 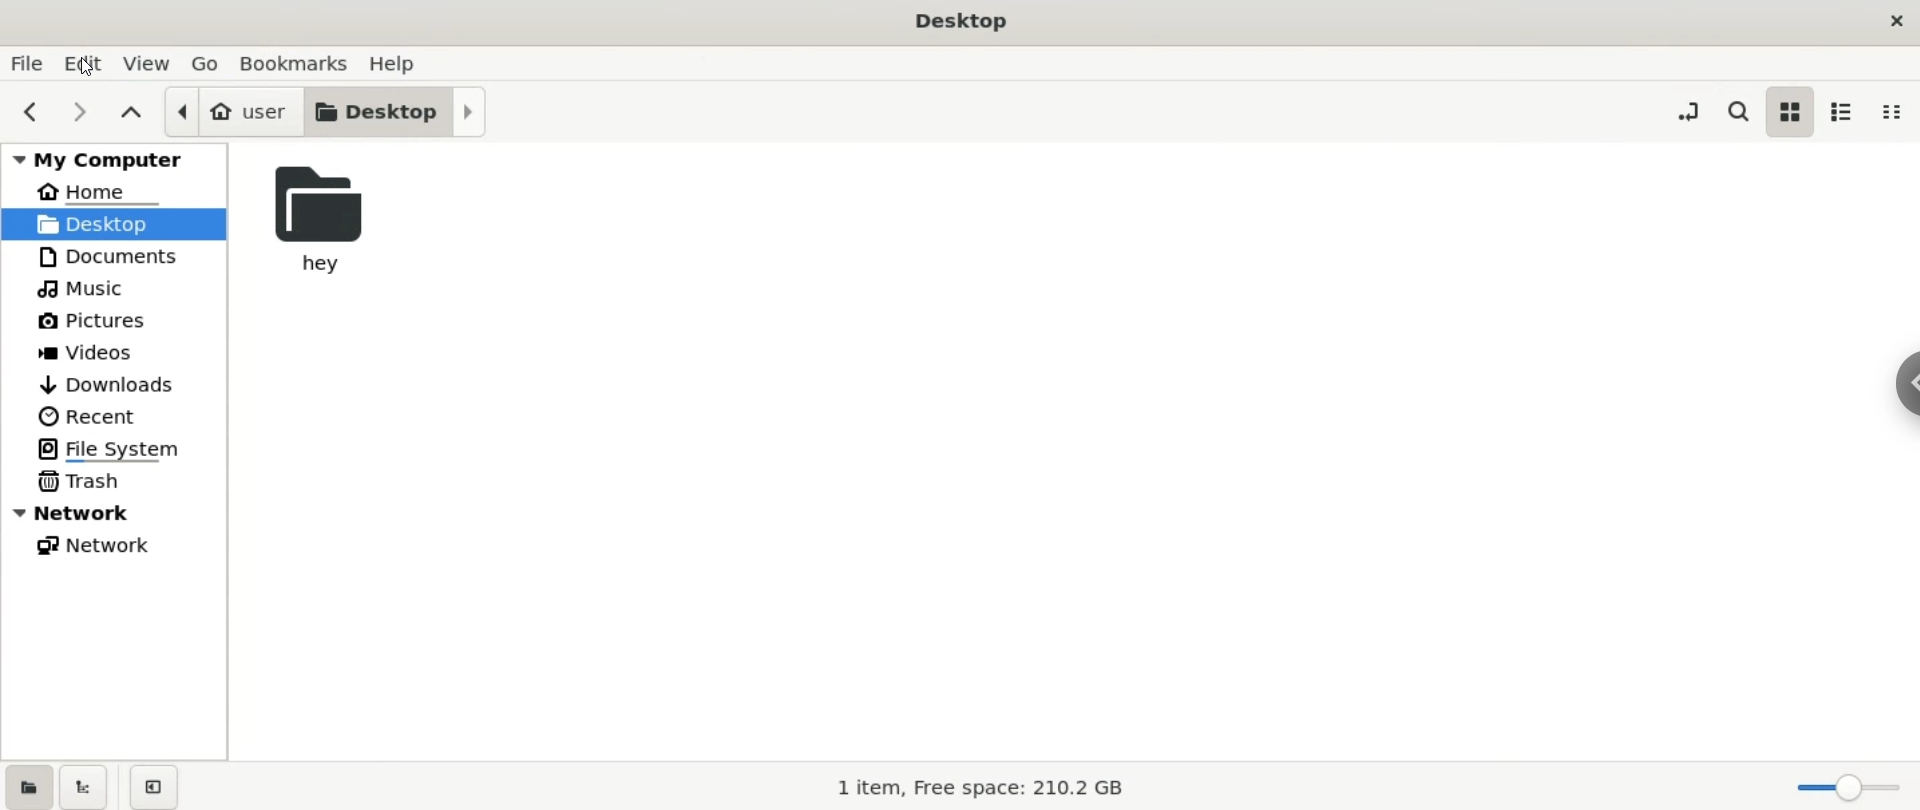 I want to click on compact view, so click(x=1893, y=113).